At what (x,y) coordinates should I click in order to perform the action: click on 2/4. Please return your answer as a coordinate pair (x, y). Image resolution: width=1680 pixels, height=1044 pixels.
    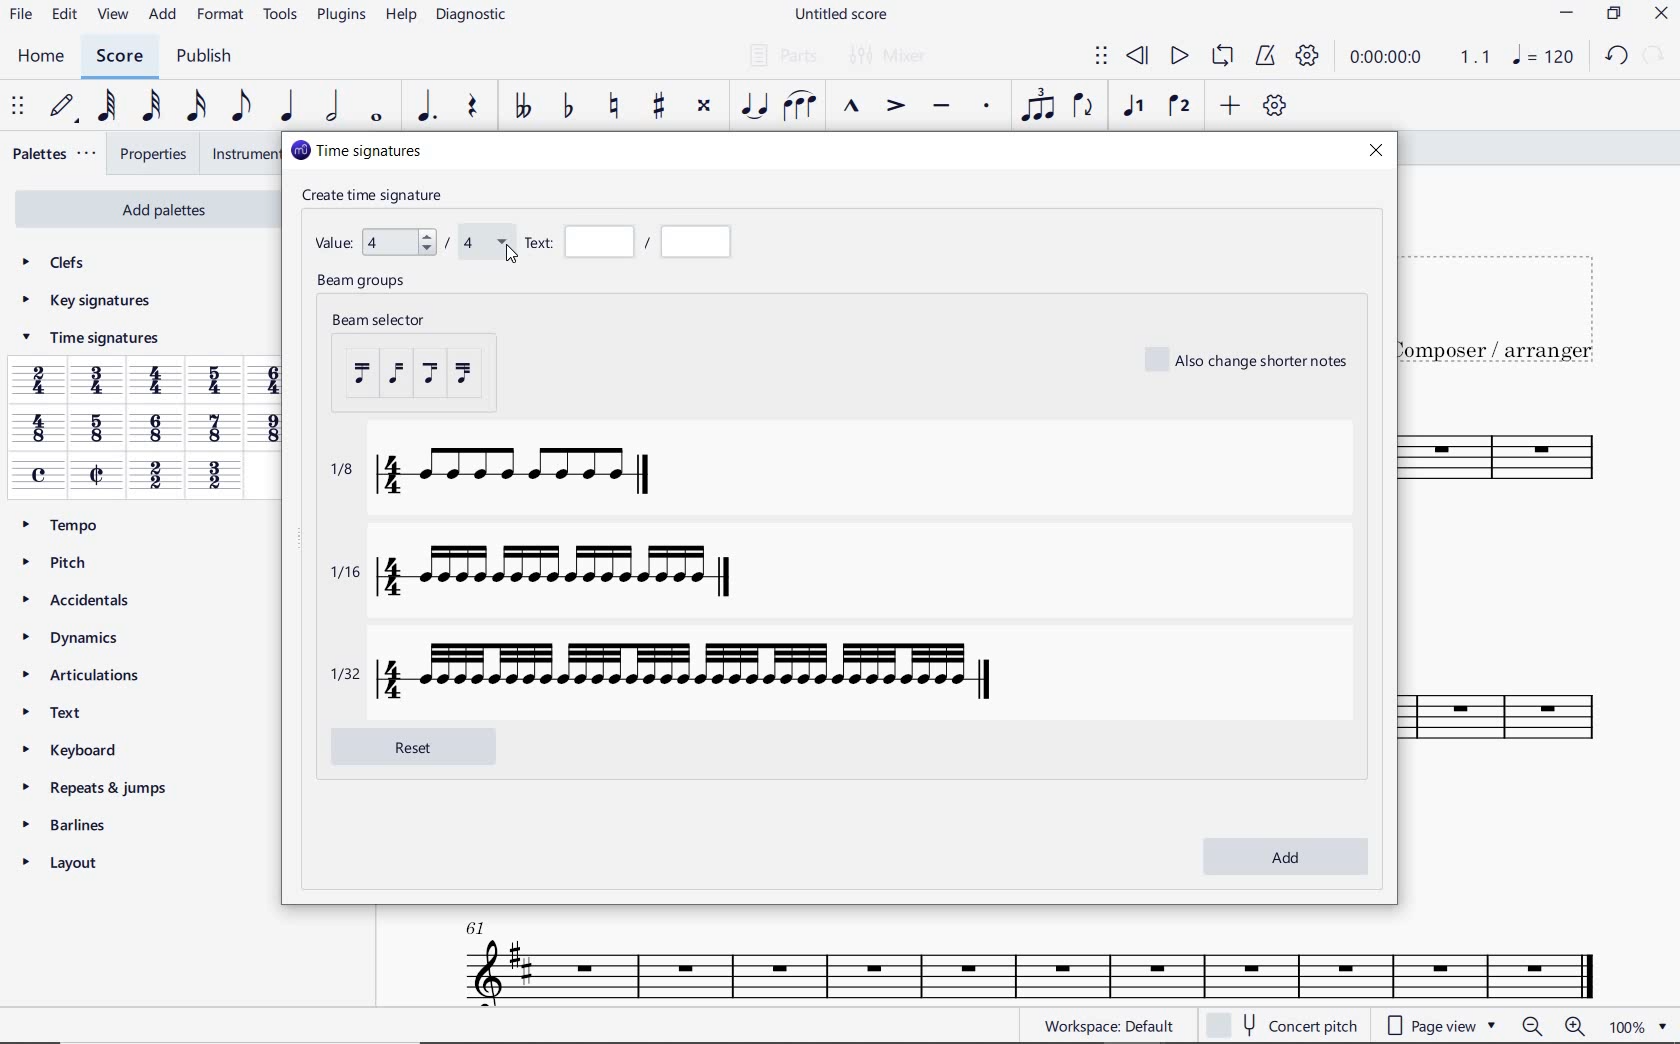
    Looking at the image, I should click on (38, 380).